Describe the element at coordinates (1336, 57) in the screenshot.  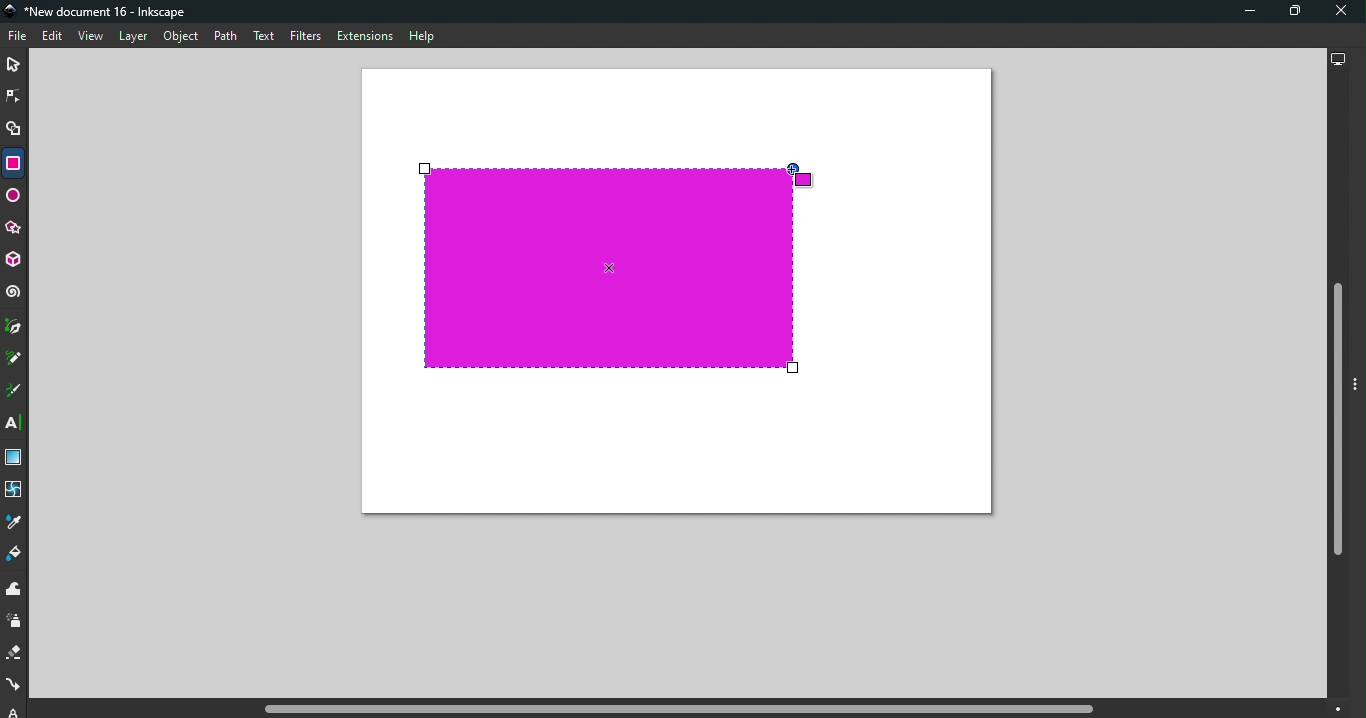
I see `Display options` at that location.